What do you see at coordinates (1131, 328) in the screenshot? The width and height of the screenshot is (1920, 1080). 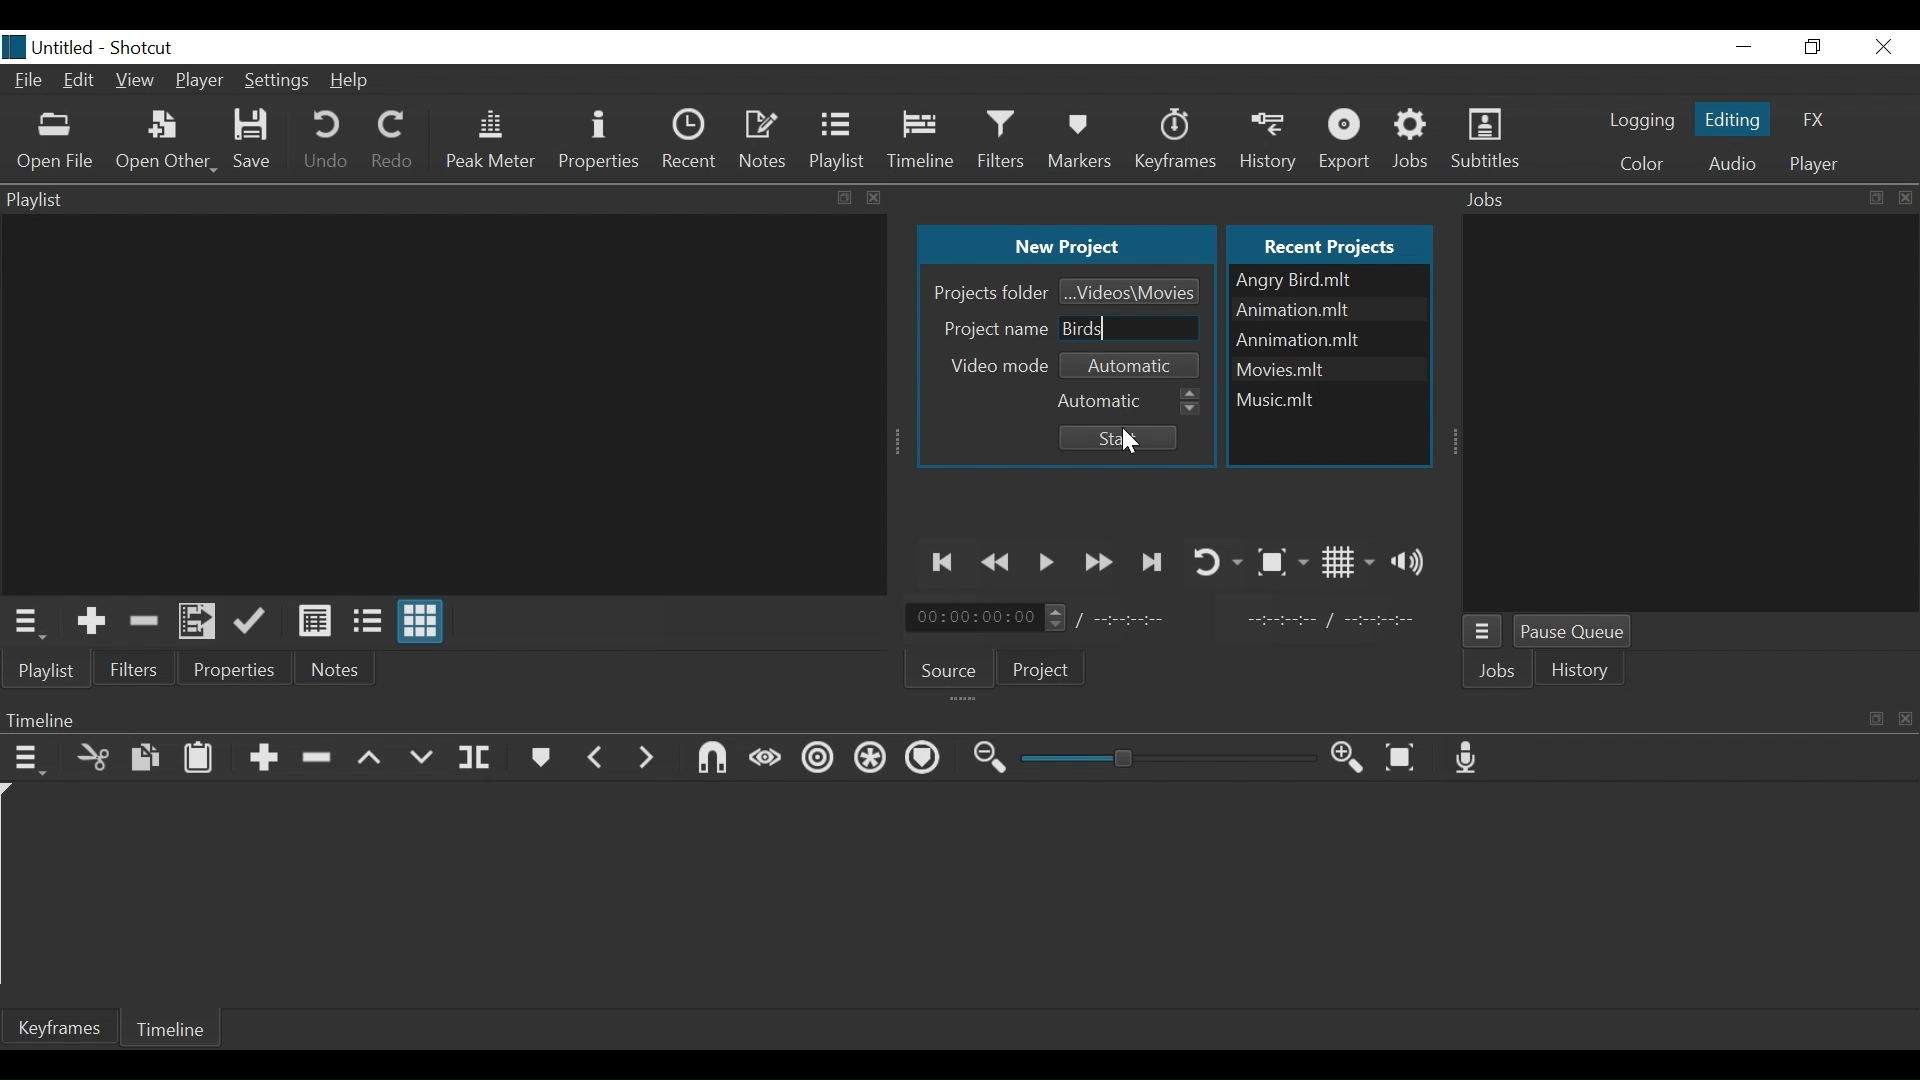 I see `Project name Field ` at bounding box center [1131, 328].